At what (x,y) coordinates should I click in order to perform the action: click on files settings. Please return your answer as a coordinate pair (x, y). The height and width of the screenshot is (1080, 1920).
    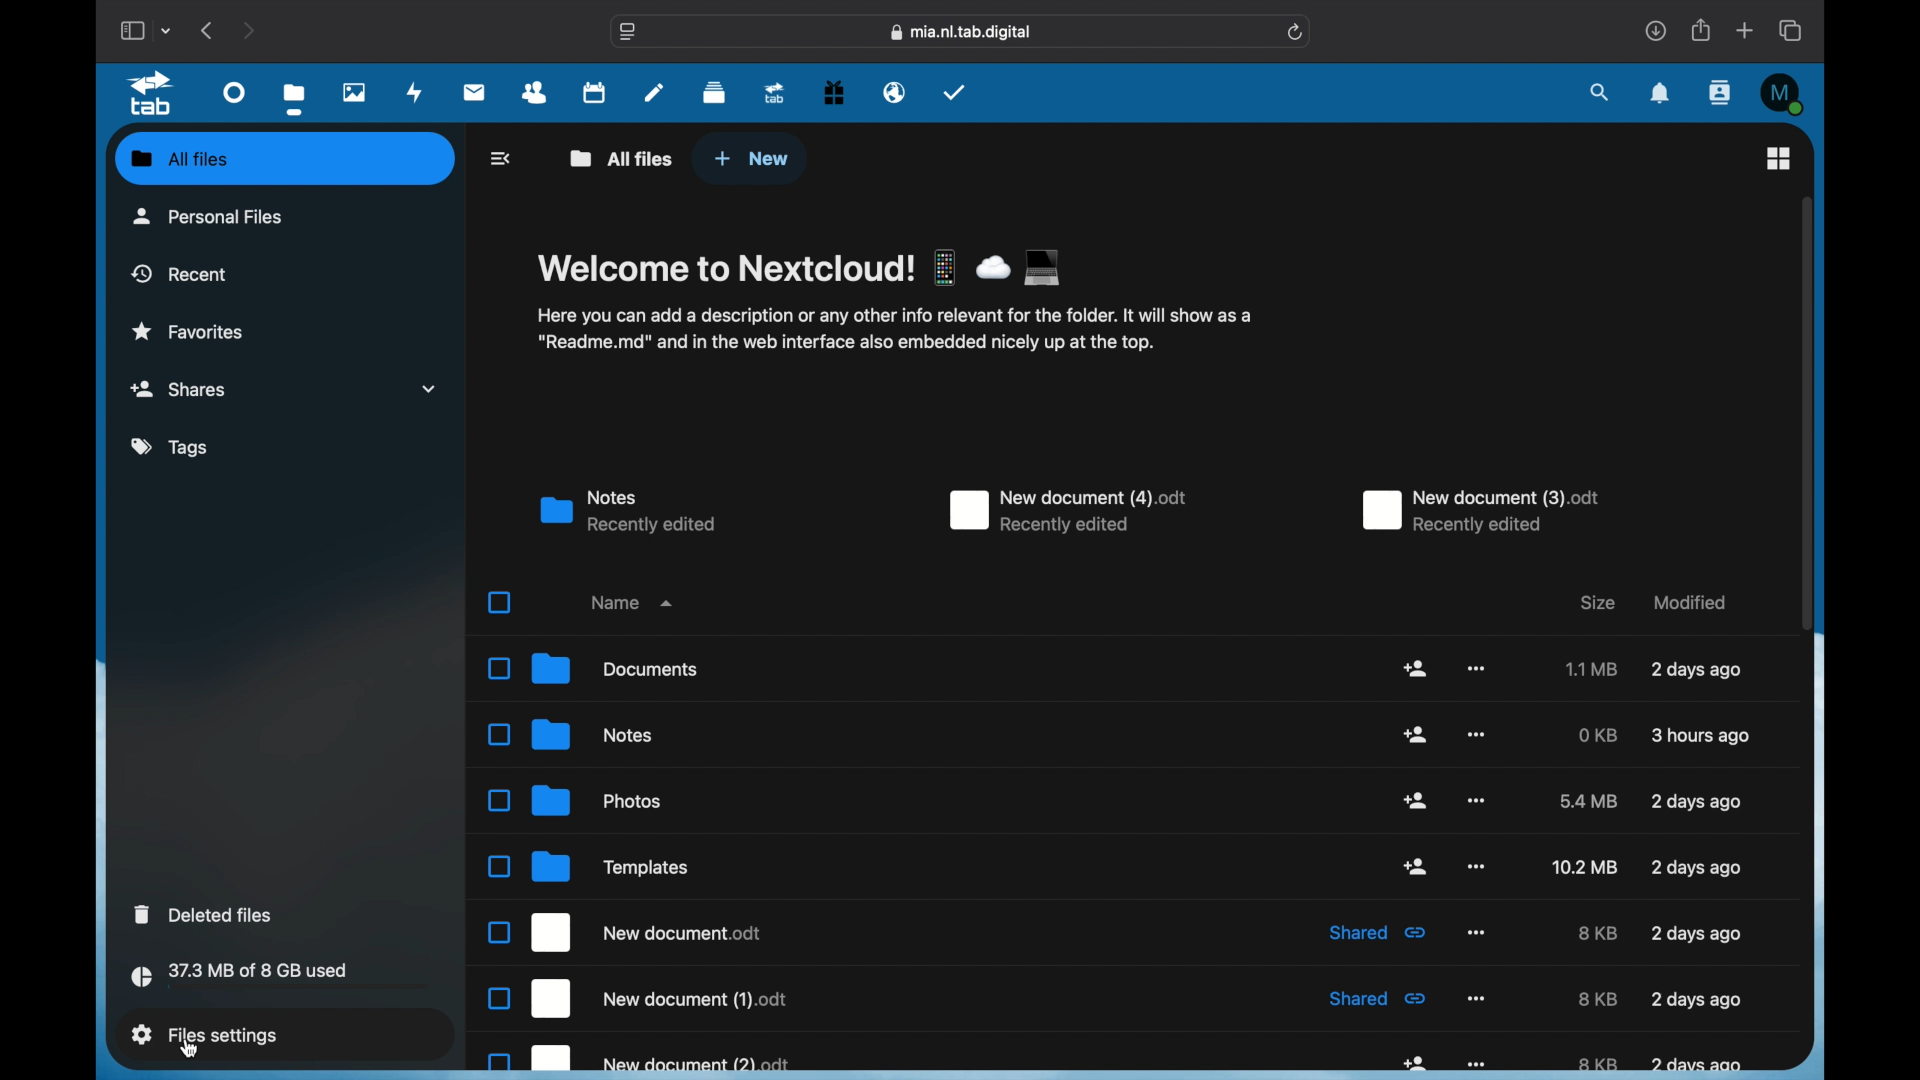
    Looking at the image, I should click on (204, 1035).